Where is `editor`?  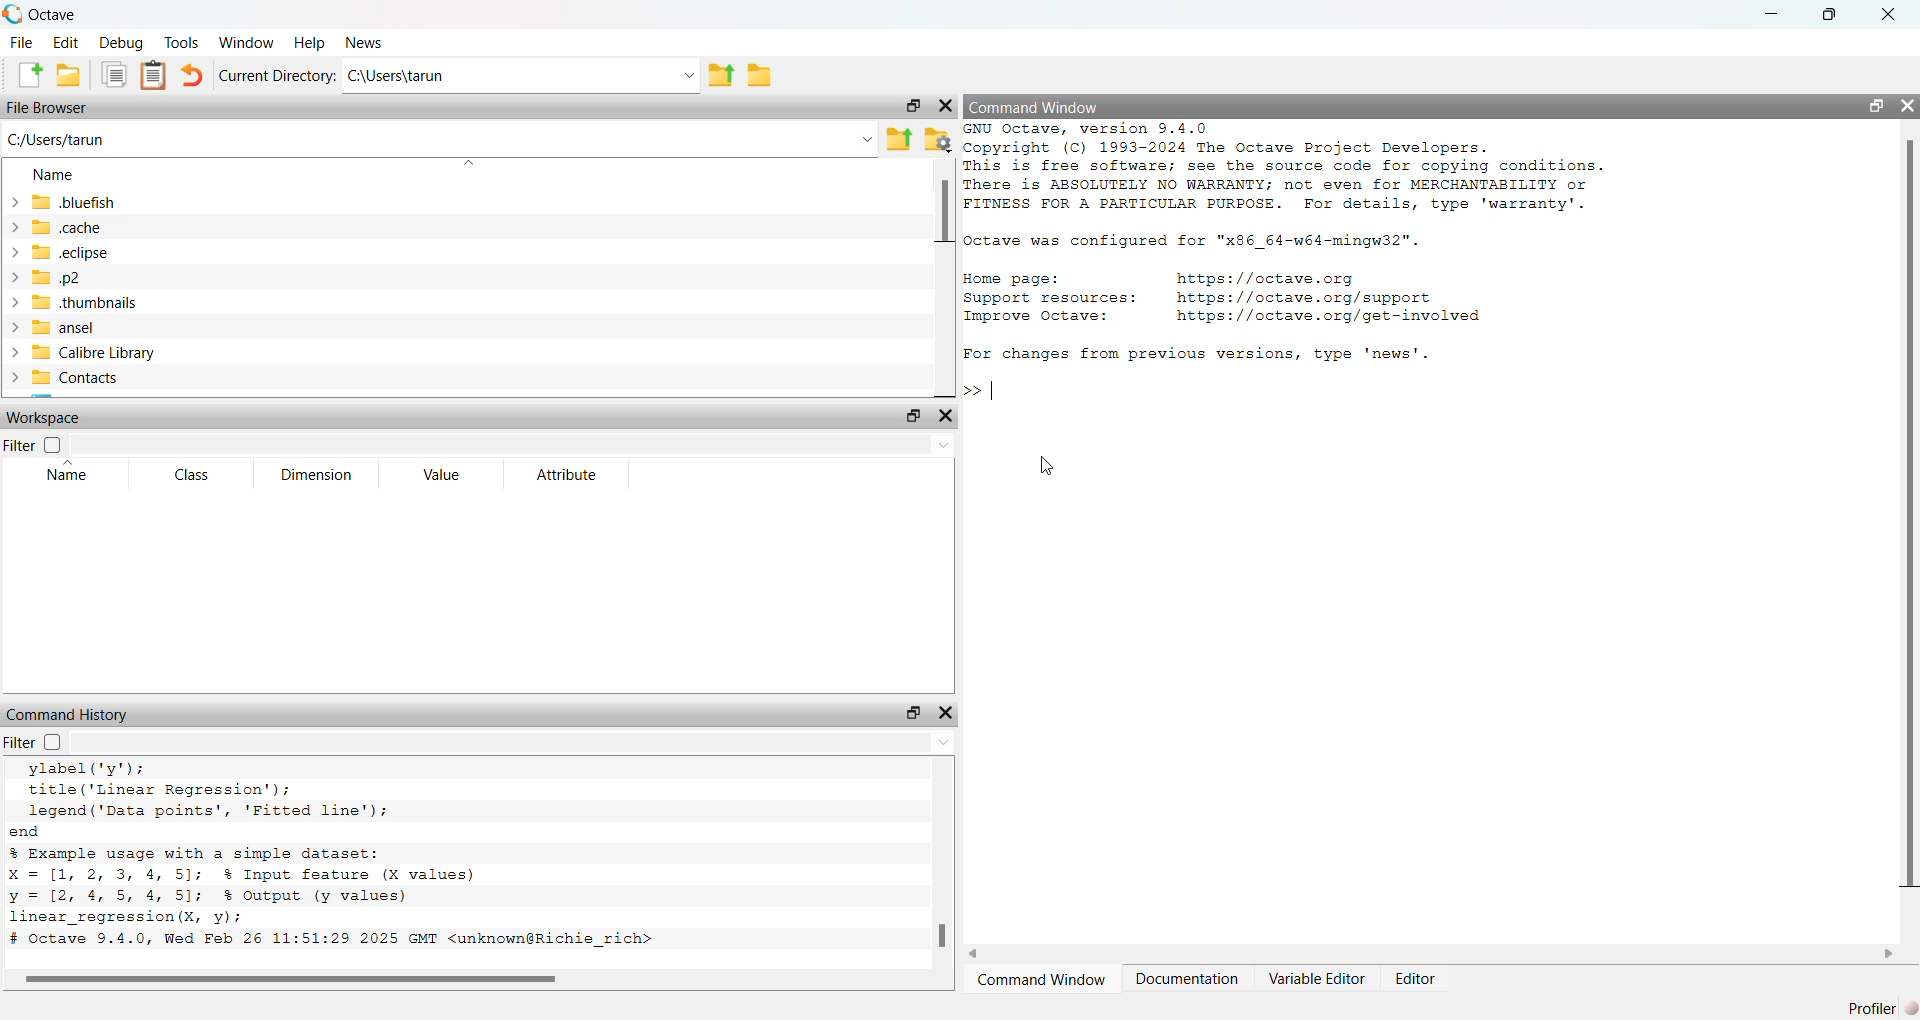
editor is located at coordinates (1420, 978).